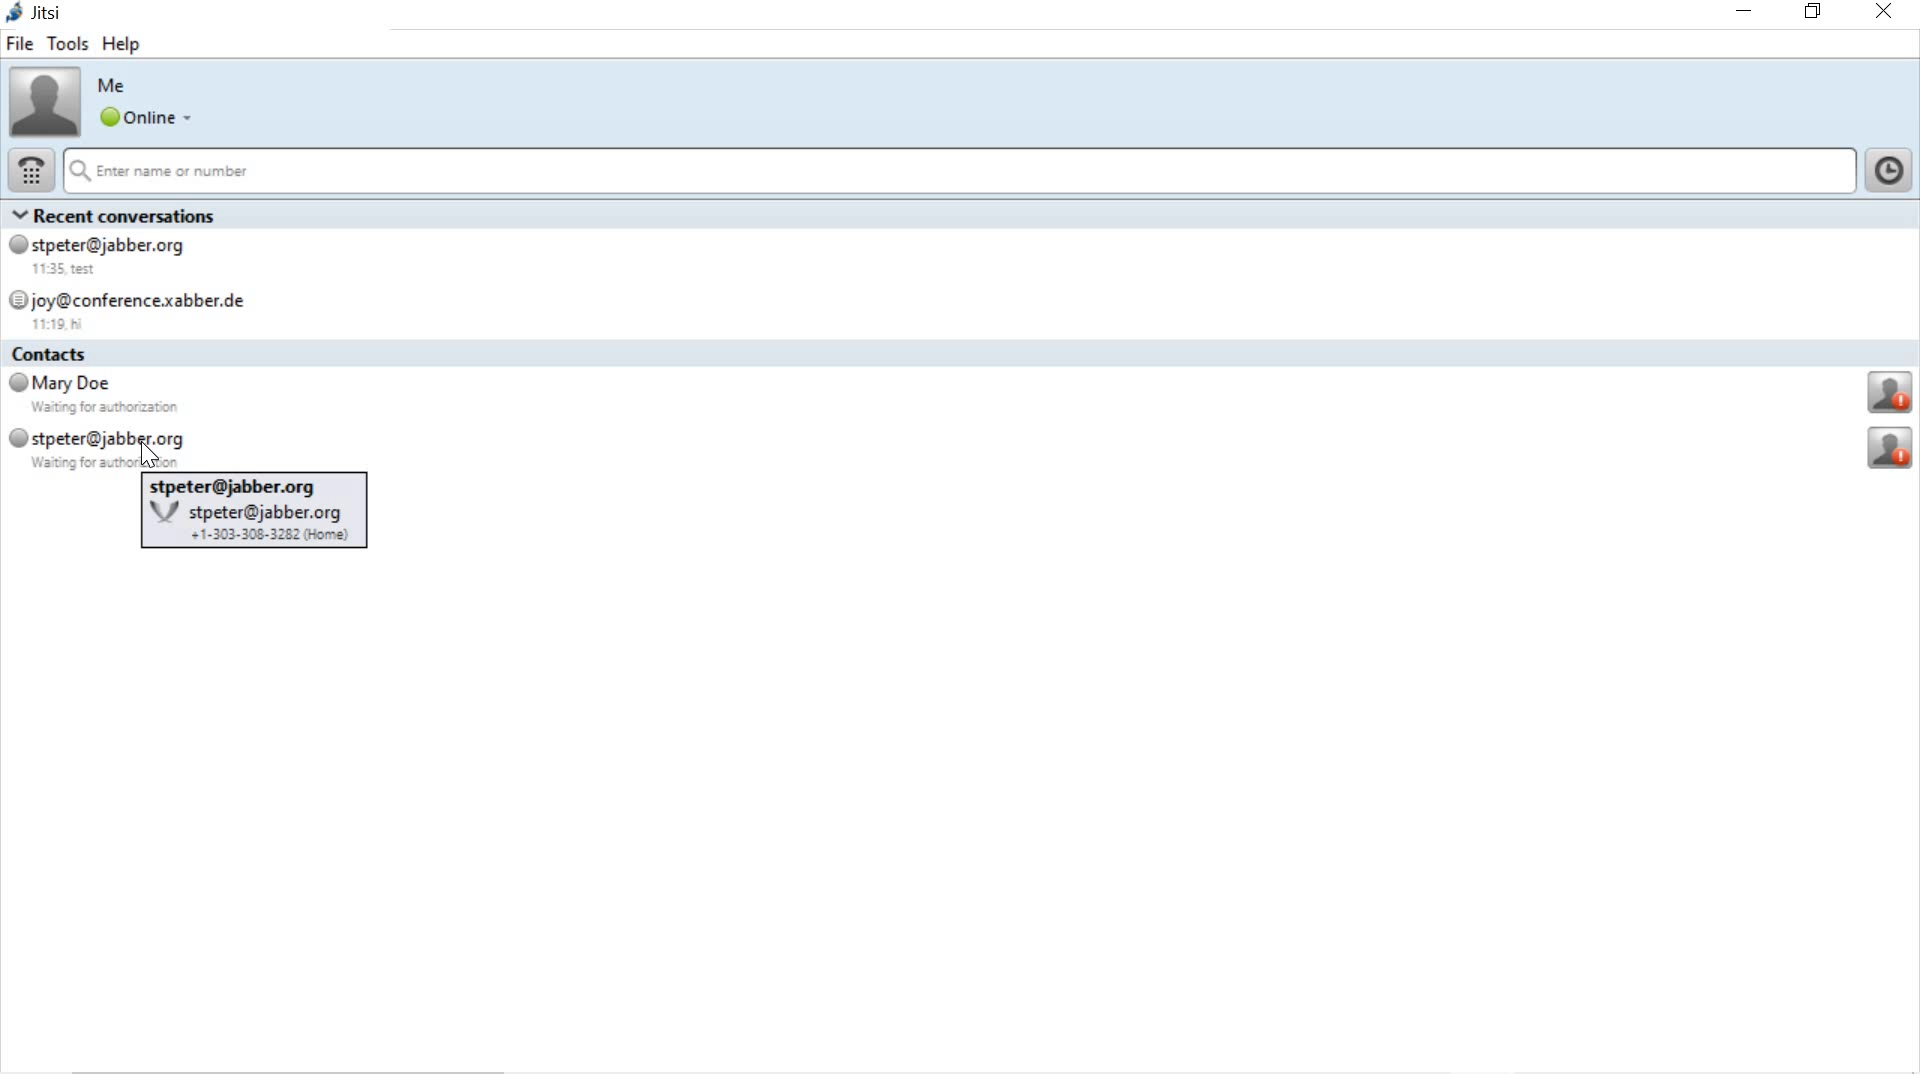 The image size is (1920, 1074). I want to click on jitsi, so click(40, 15).